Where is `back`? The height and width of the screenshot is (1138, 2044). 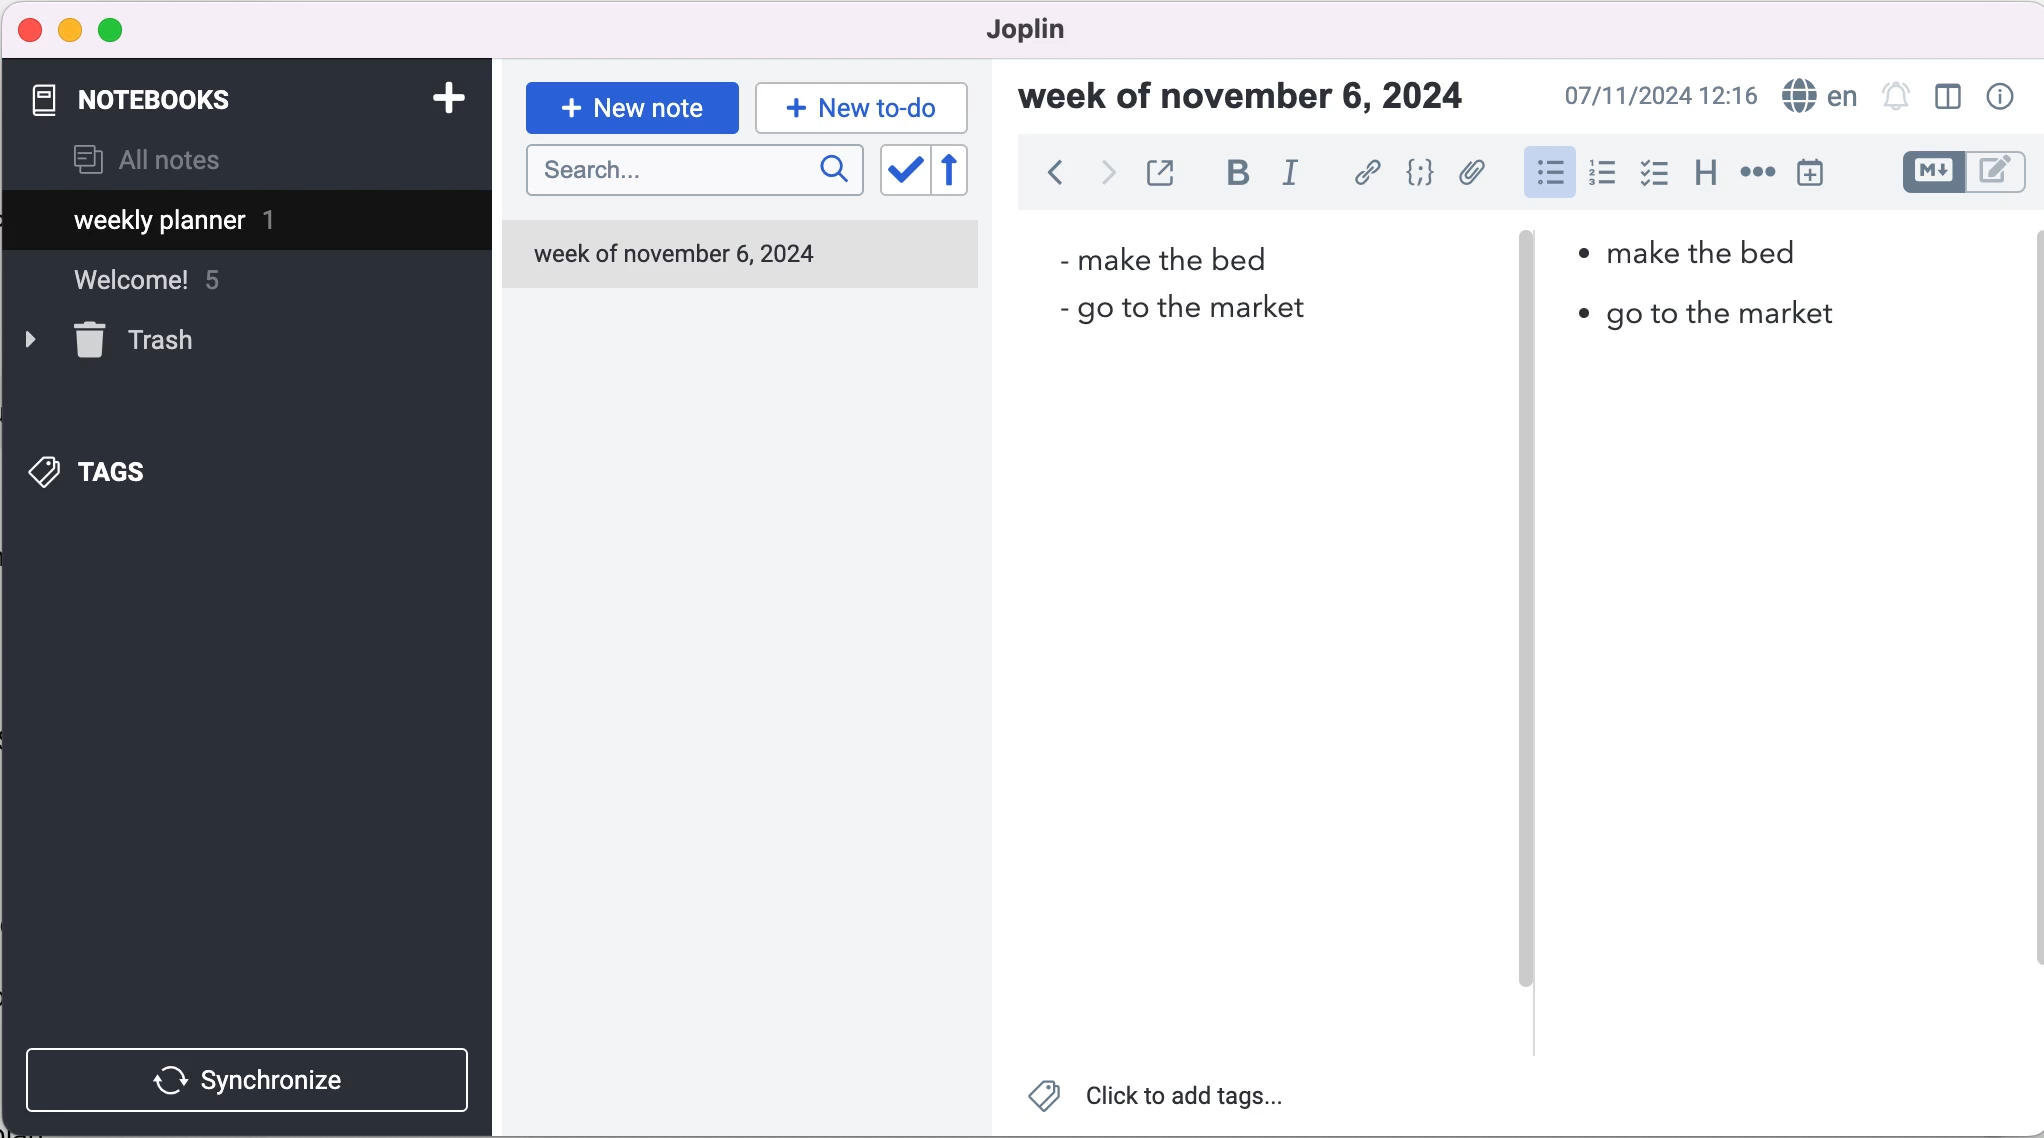 back is located at coordinates (1054, 178).